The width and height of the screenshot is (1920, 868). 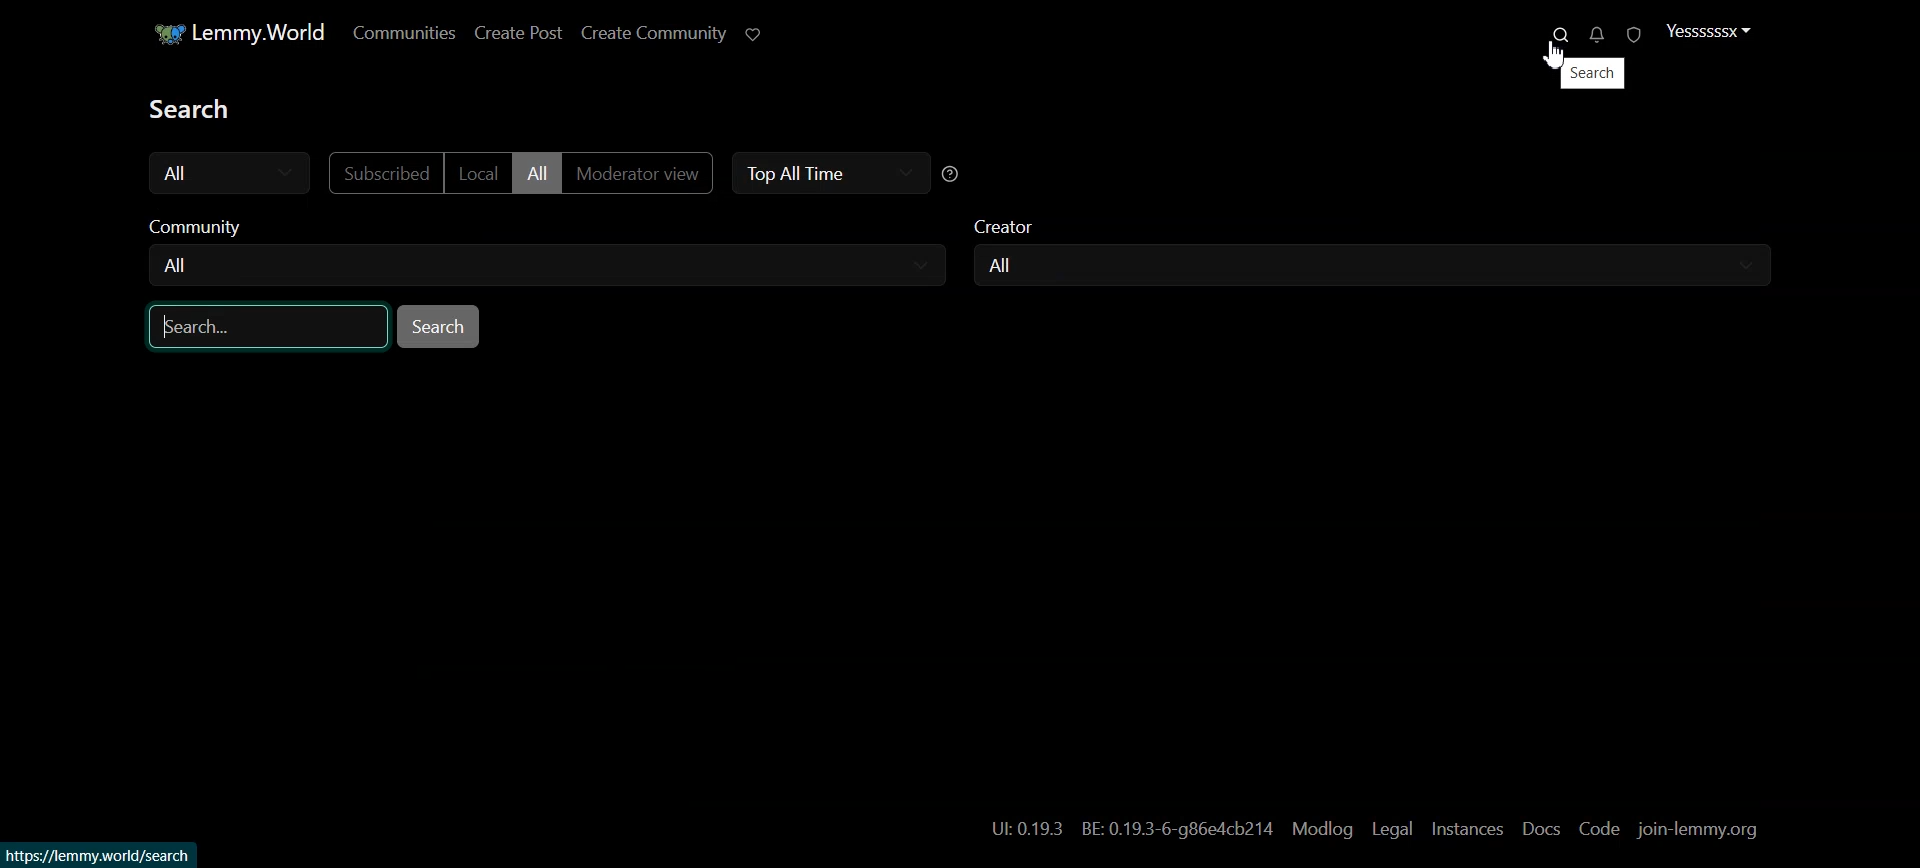 I want to click on All, so click(x=537, y=174).